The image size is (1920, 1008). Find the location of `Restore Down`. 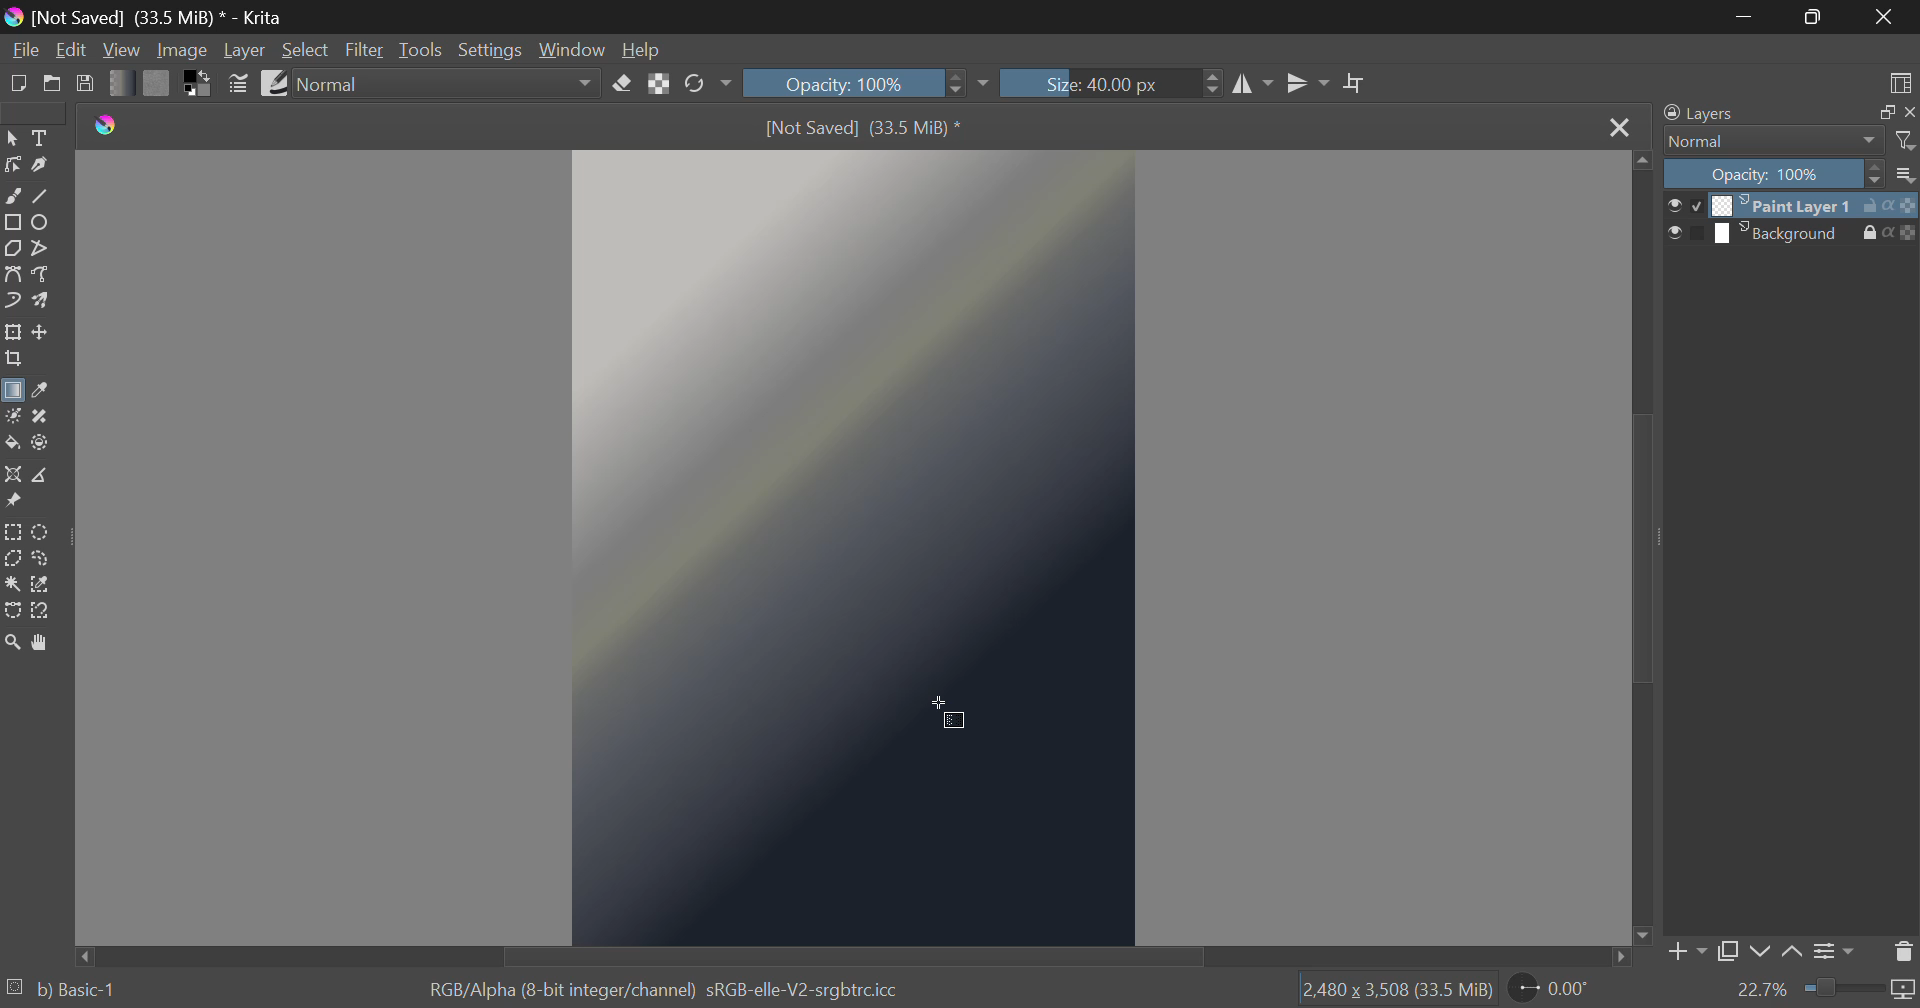

Restore Down is located at coordinates (1746, 16).